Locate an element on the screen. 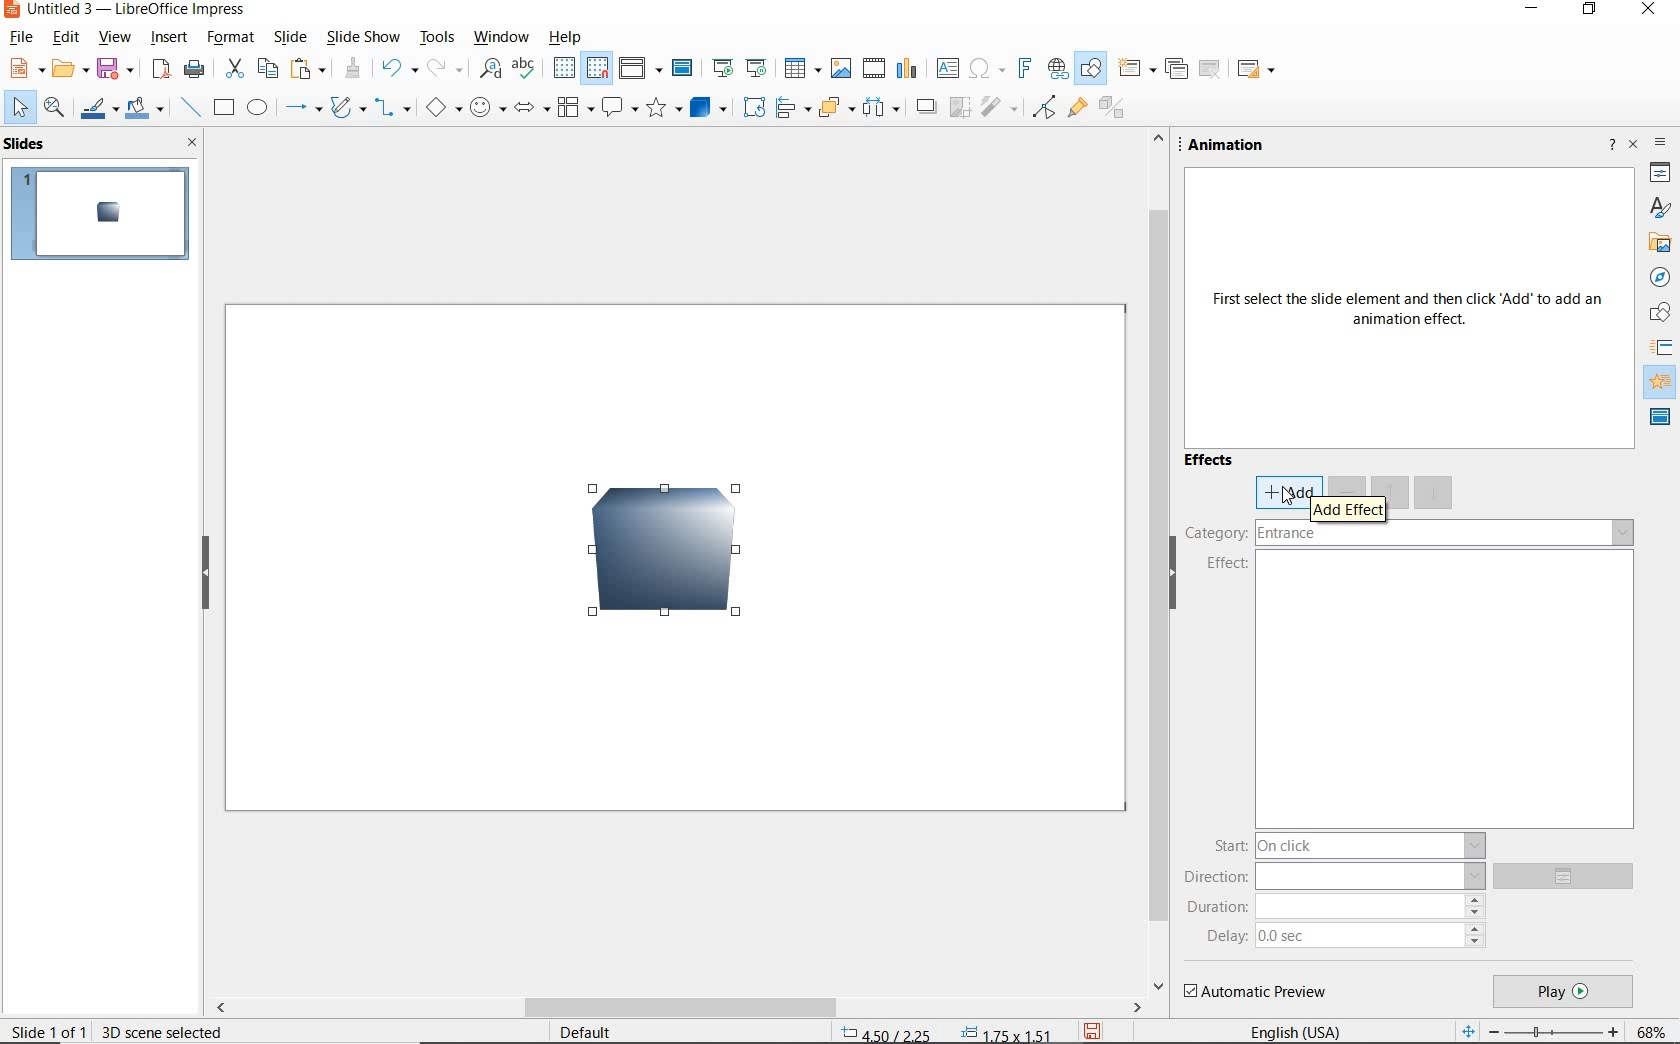  duration is located at coordinates (1336, 906).